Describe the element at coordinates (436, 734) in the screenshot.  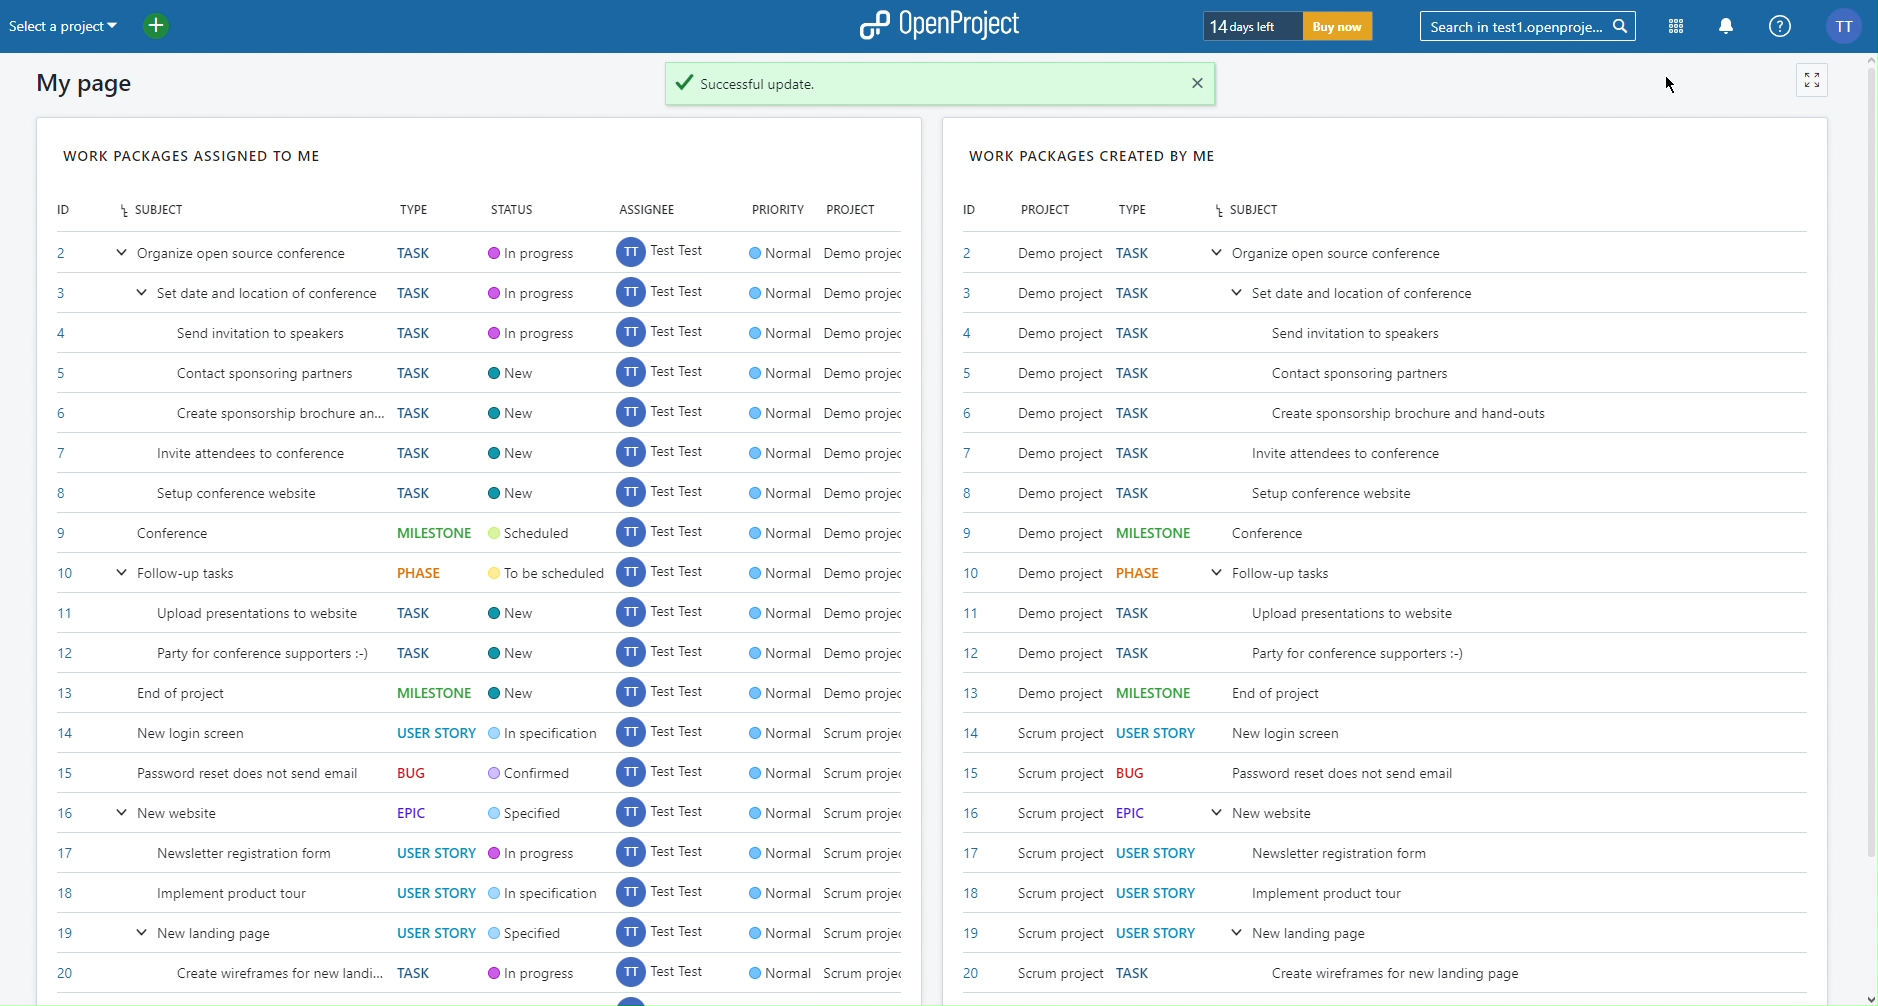
I see `User Story` at that location.